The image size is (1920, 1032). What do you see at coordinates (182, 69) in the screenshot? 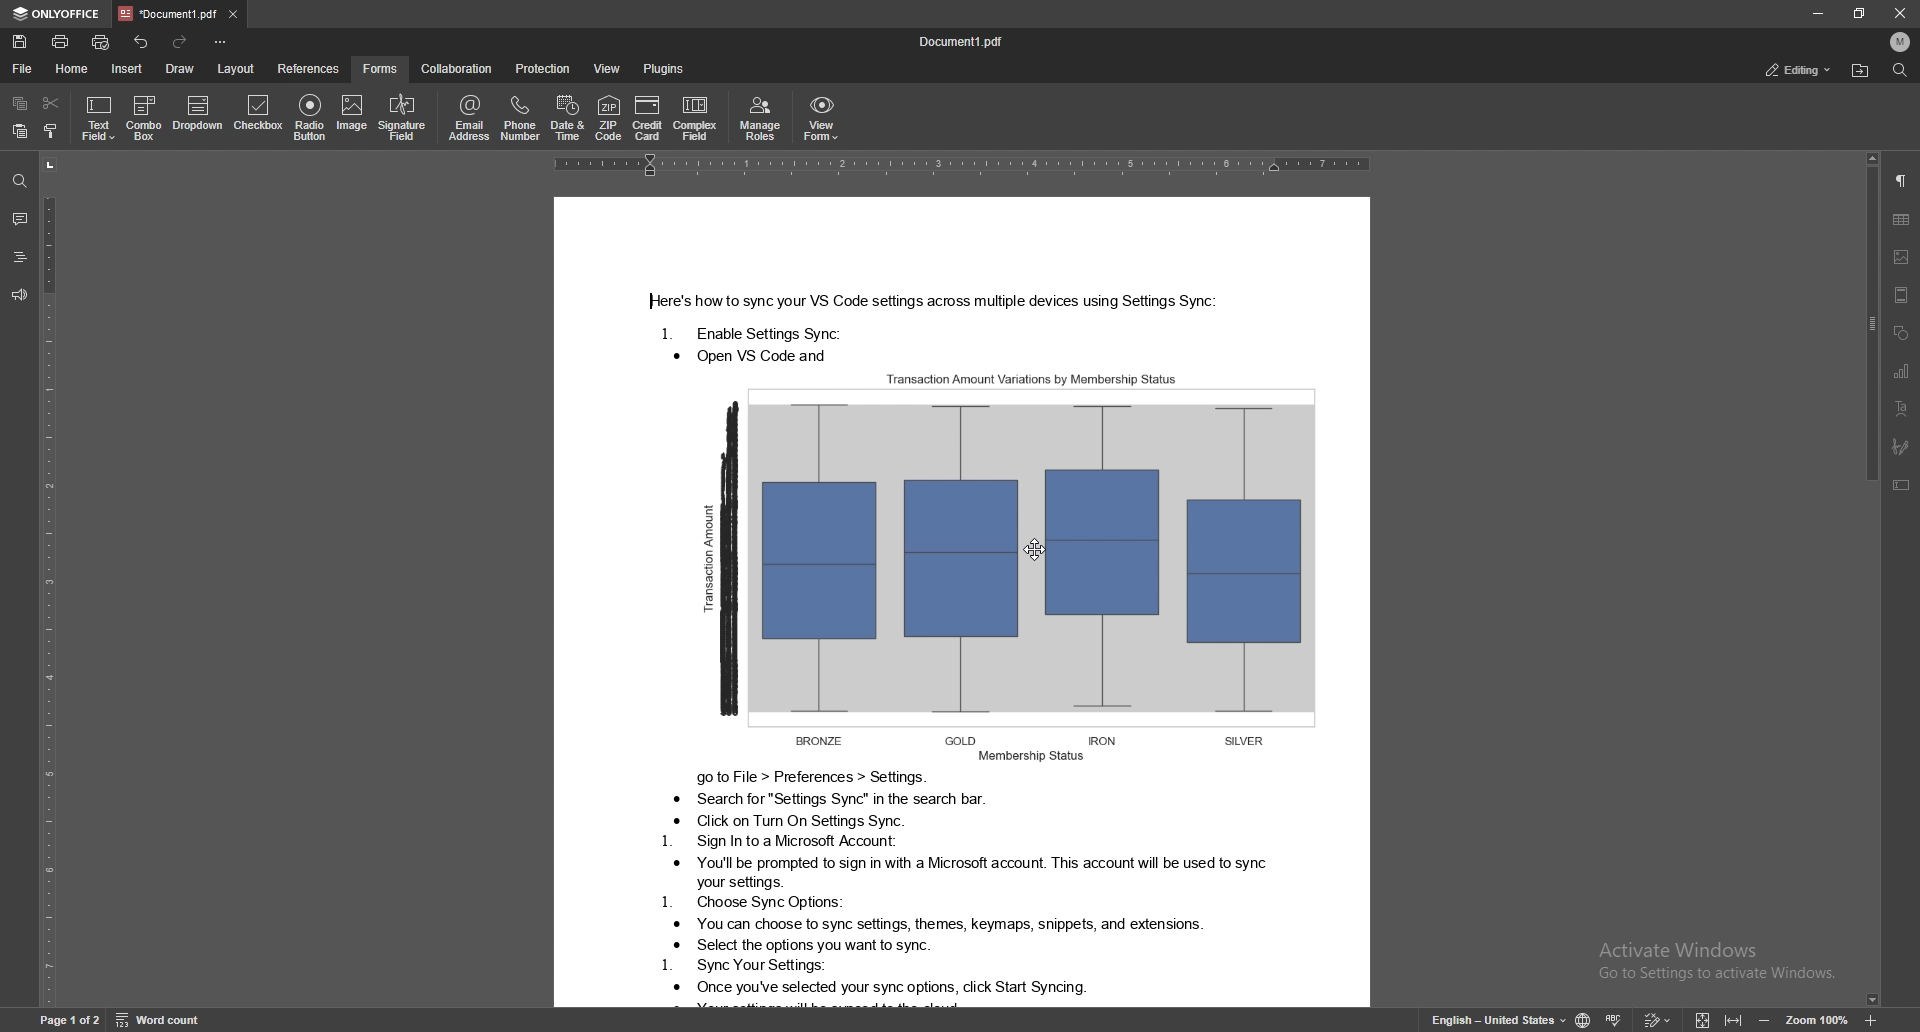
I see `draw` at bounding box center [182, 69].